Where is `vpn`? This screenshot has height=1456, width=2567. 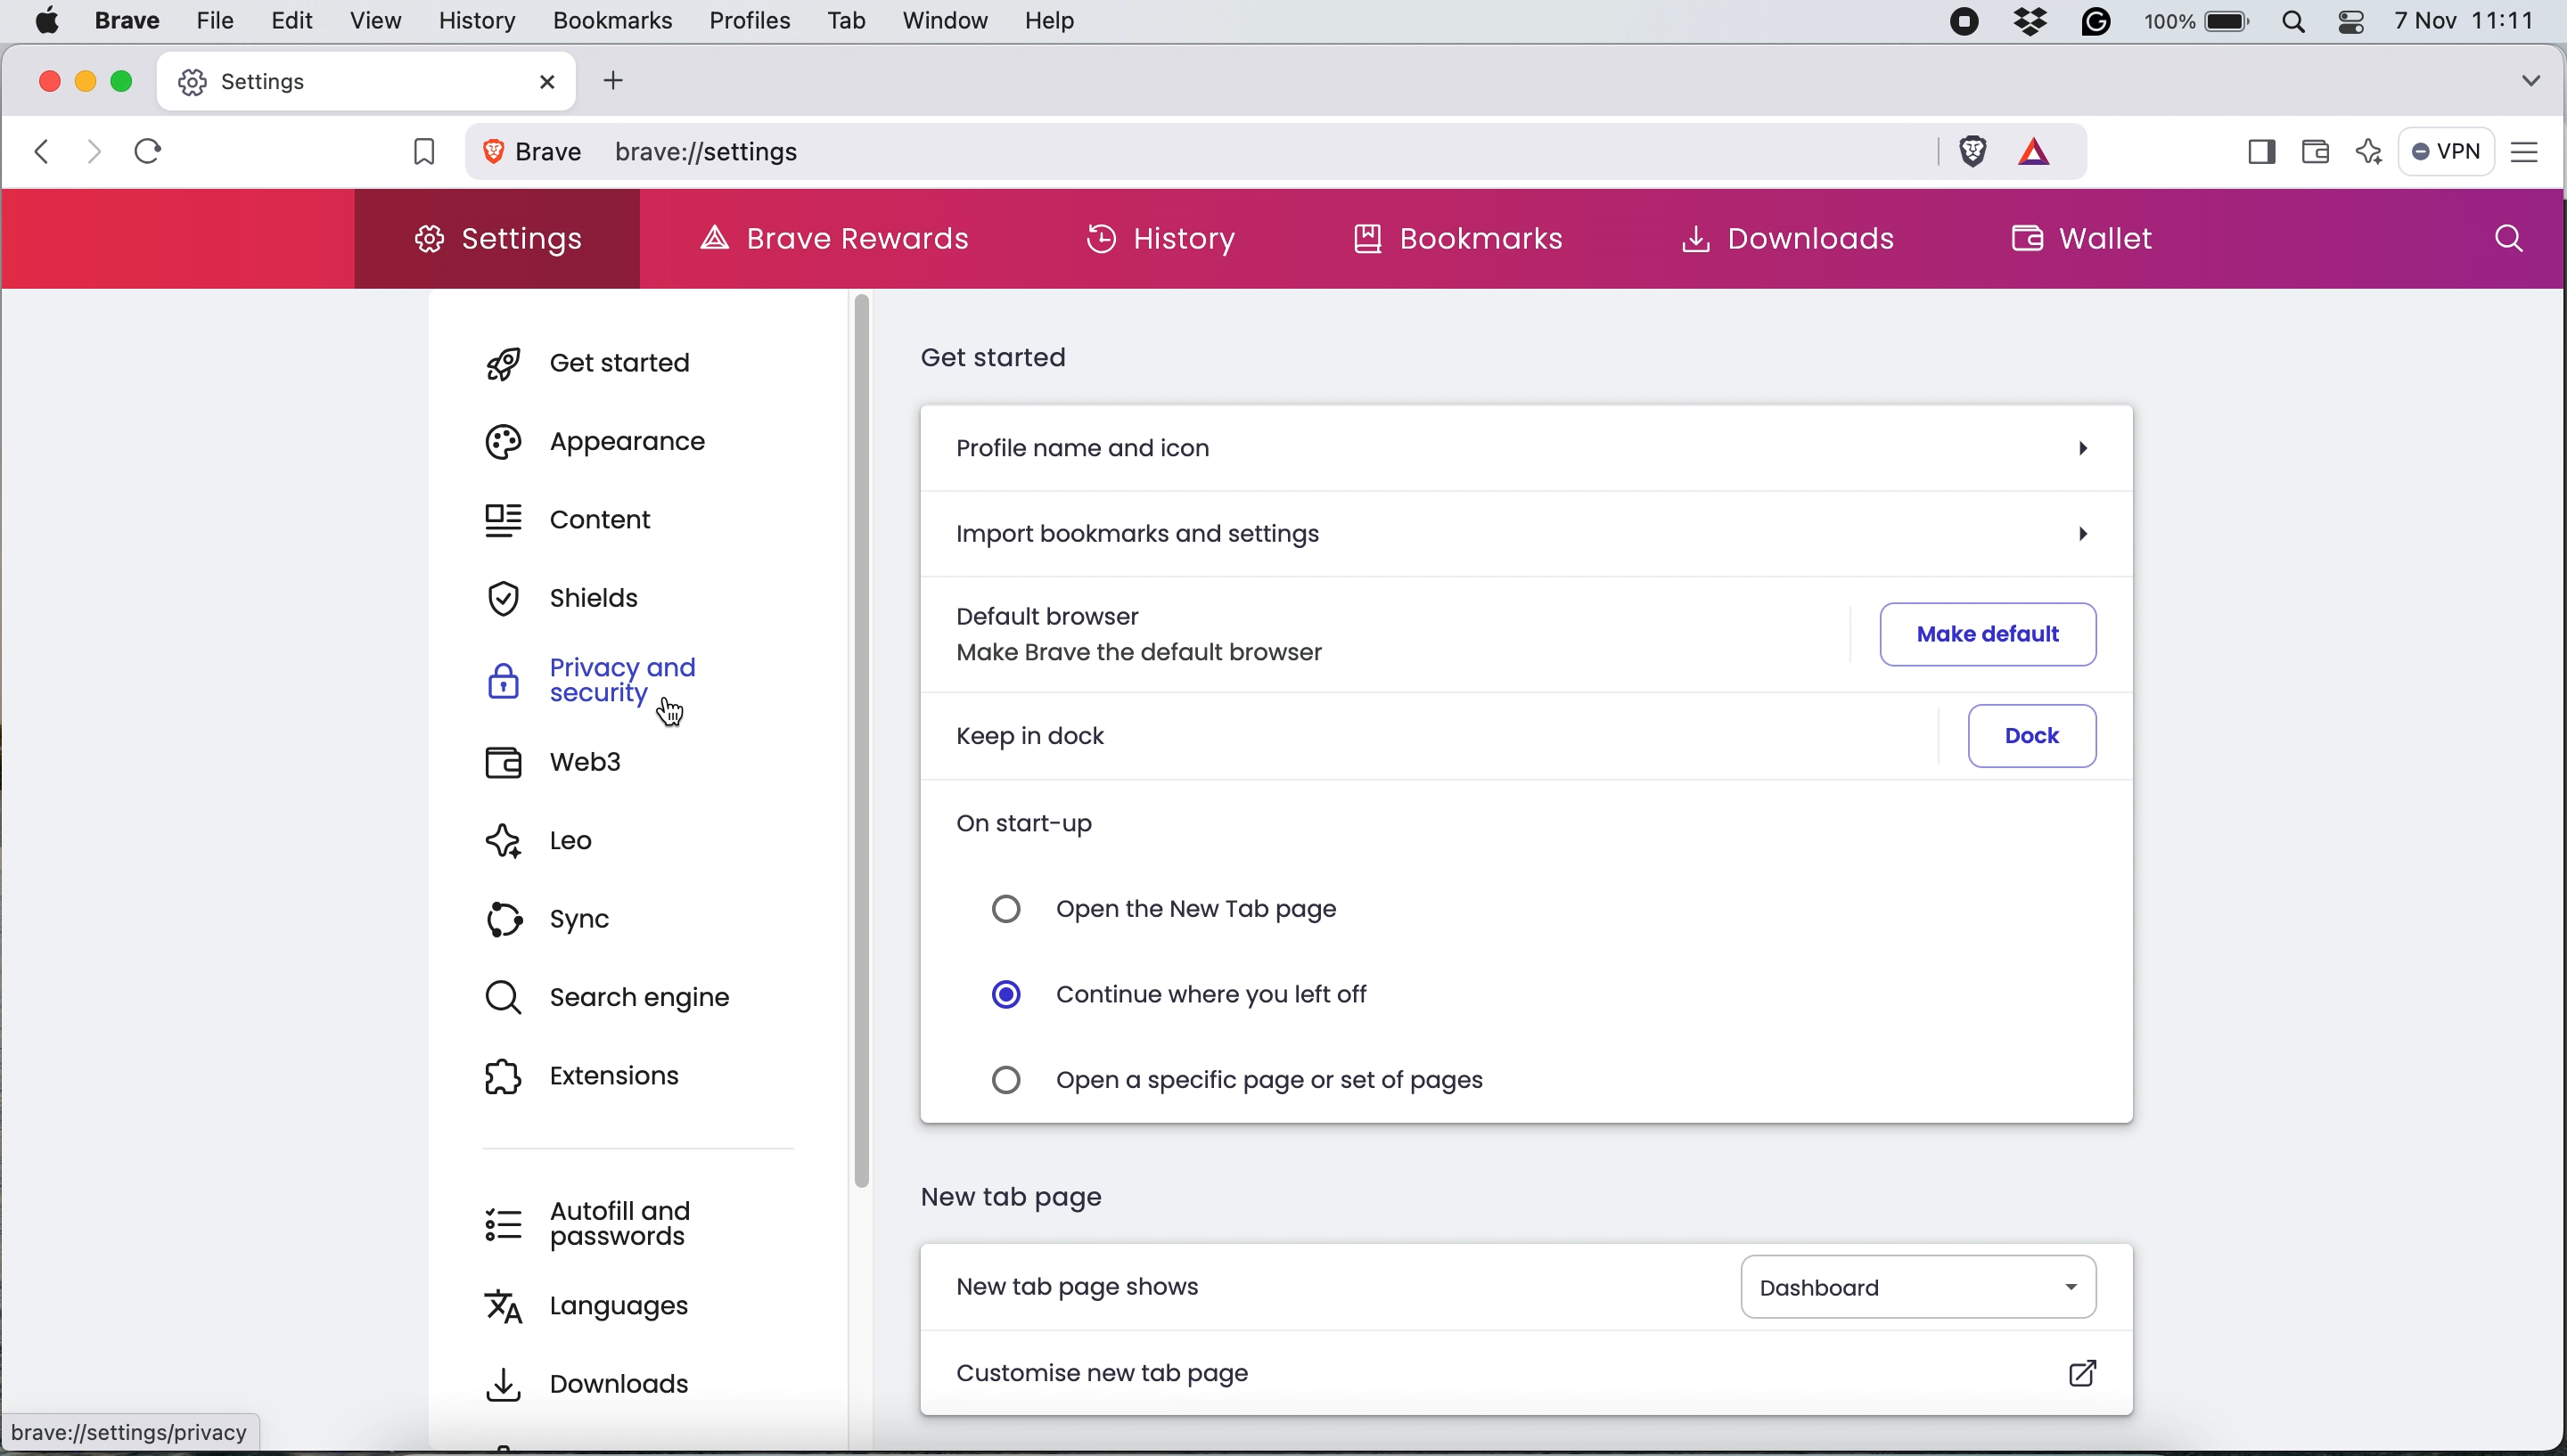
vpn is located at coordinates (2448, 151).